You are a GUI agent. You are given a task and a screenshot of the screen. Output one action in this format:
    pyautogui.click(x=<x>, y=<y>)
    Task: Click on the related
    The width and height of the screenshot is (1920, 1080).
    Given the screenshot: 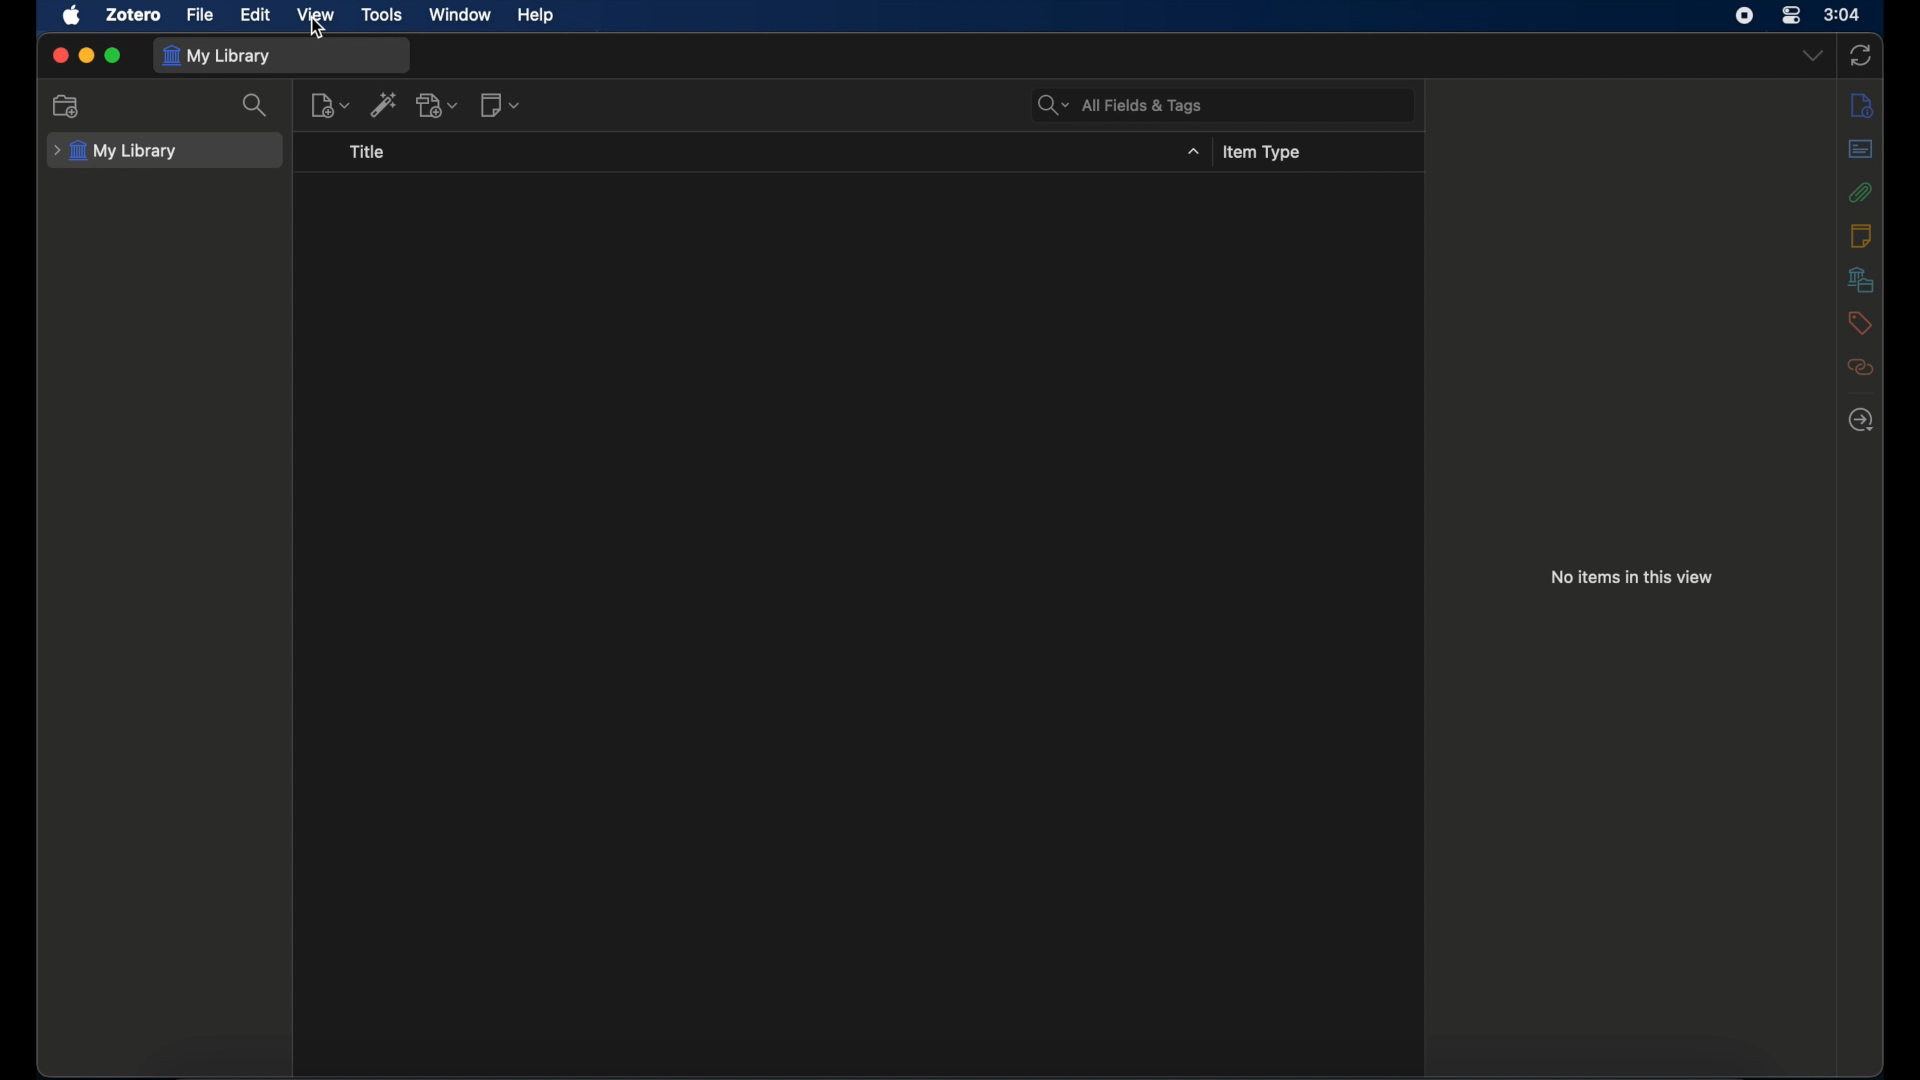 What is the action you would take?
    pyautogui.click(x=1860, y=367)
    